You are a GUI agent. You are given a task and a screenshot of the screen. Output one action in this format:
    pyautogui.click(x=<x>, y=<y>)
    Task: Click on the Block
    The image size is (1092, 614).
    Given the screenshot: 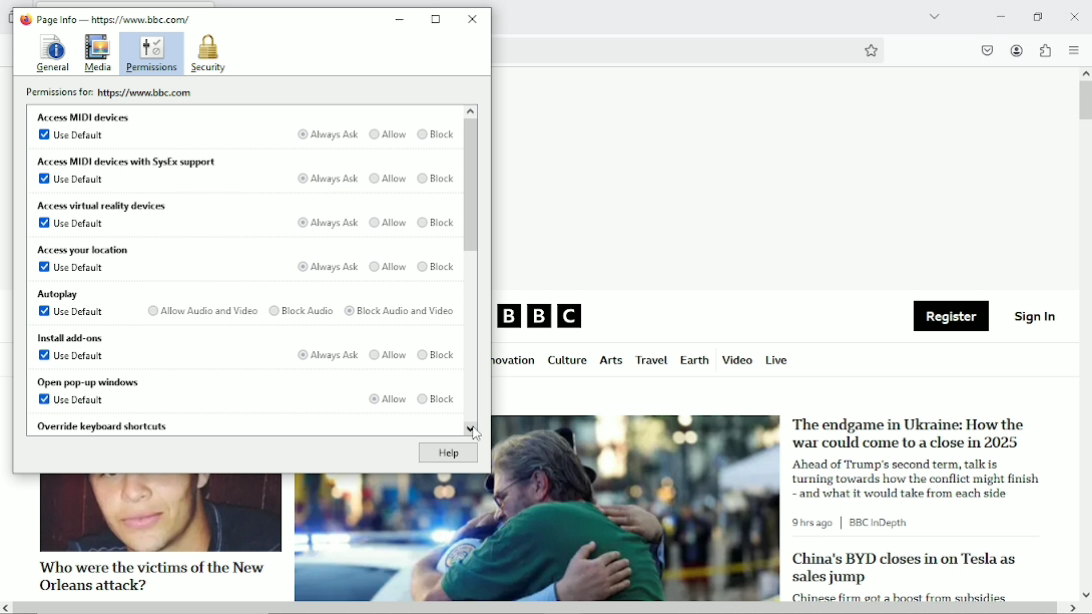 What is the action you would take?
    pyautogui.click(x=436, y=133)
    